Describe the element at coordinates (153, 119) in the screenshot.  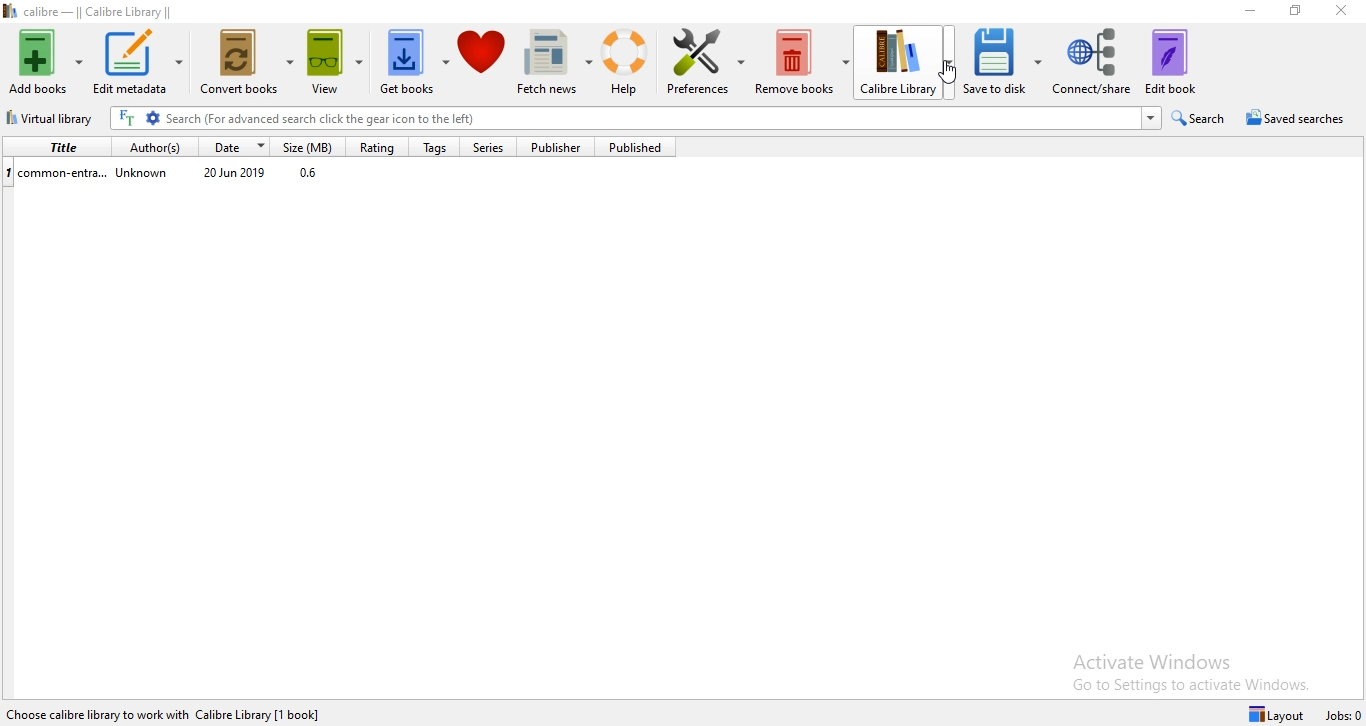
I see `Advanced search` at that location.